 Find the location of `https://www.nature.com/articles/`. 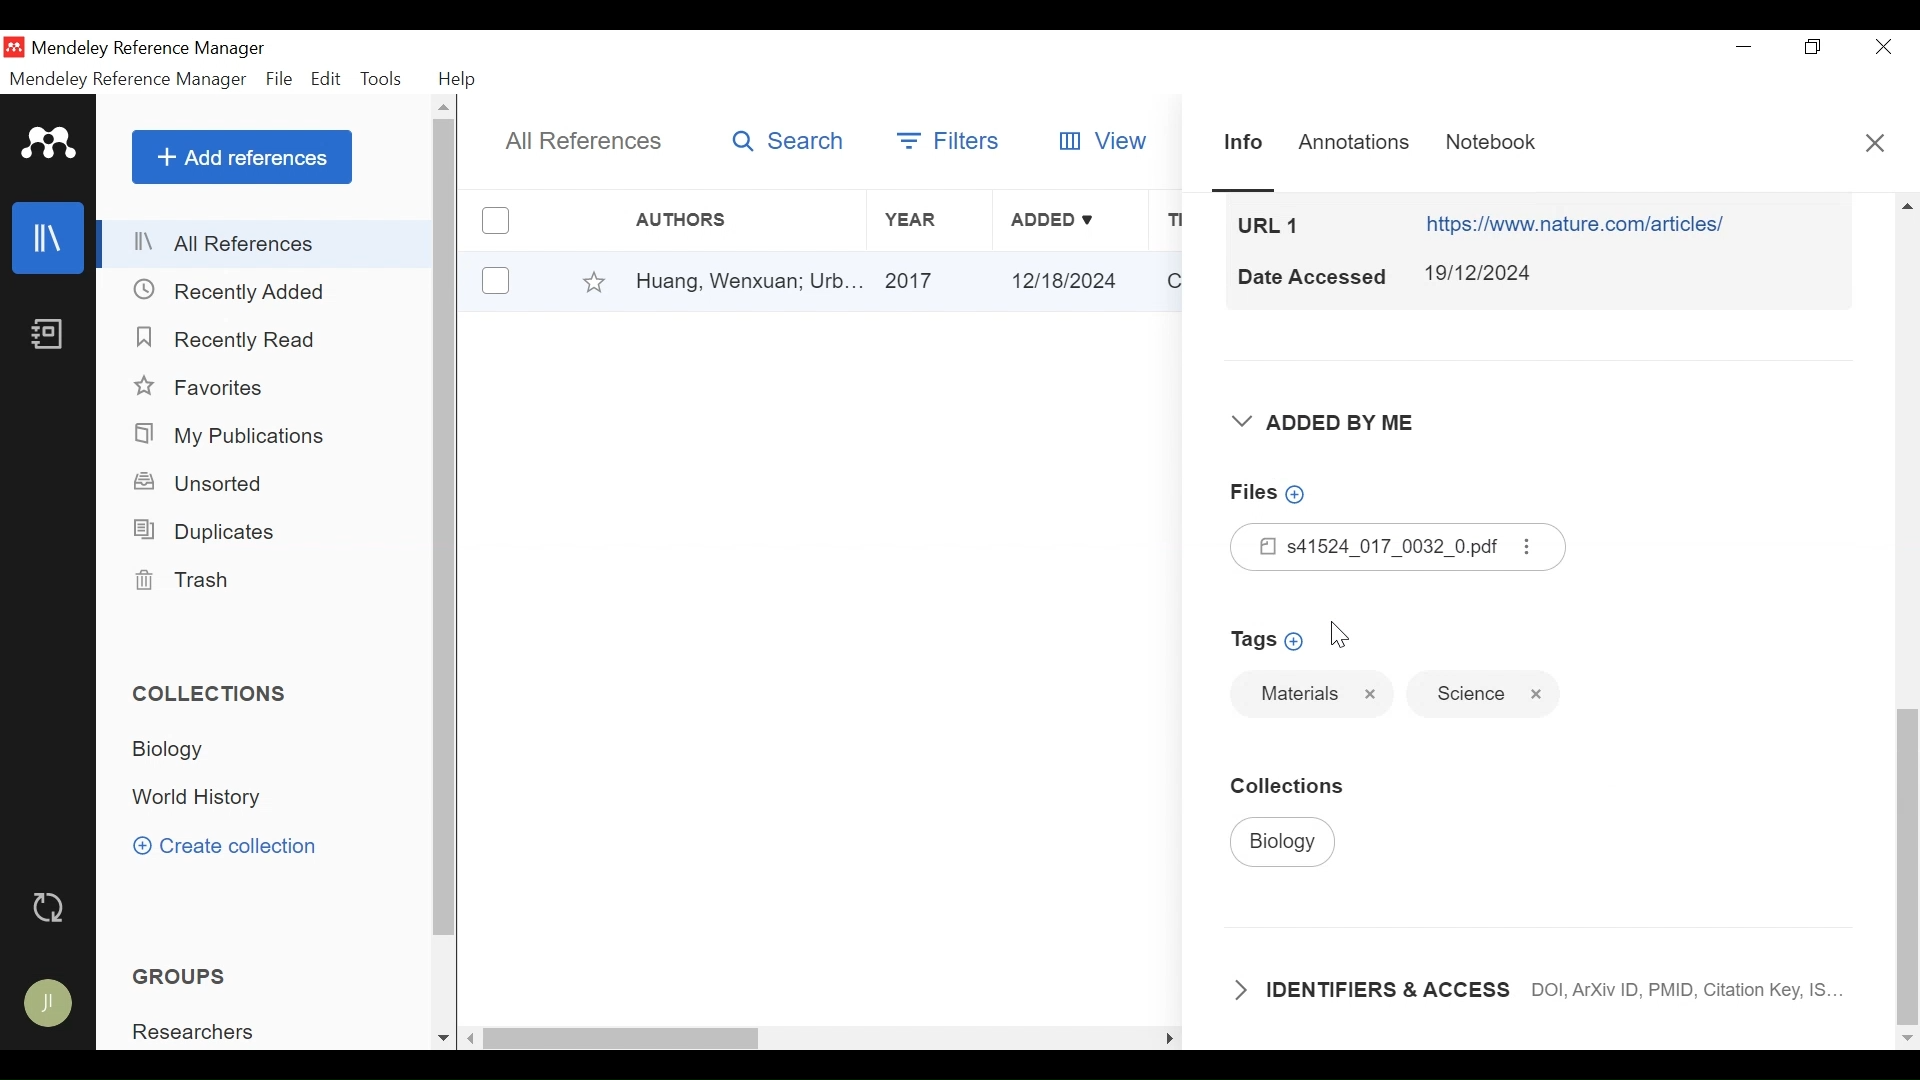

https://www.nature.com/articles/ is located at coordinates (1580, 224).